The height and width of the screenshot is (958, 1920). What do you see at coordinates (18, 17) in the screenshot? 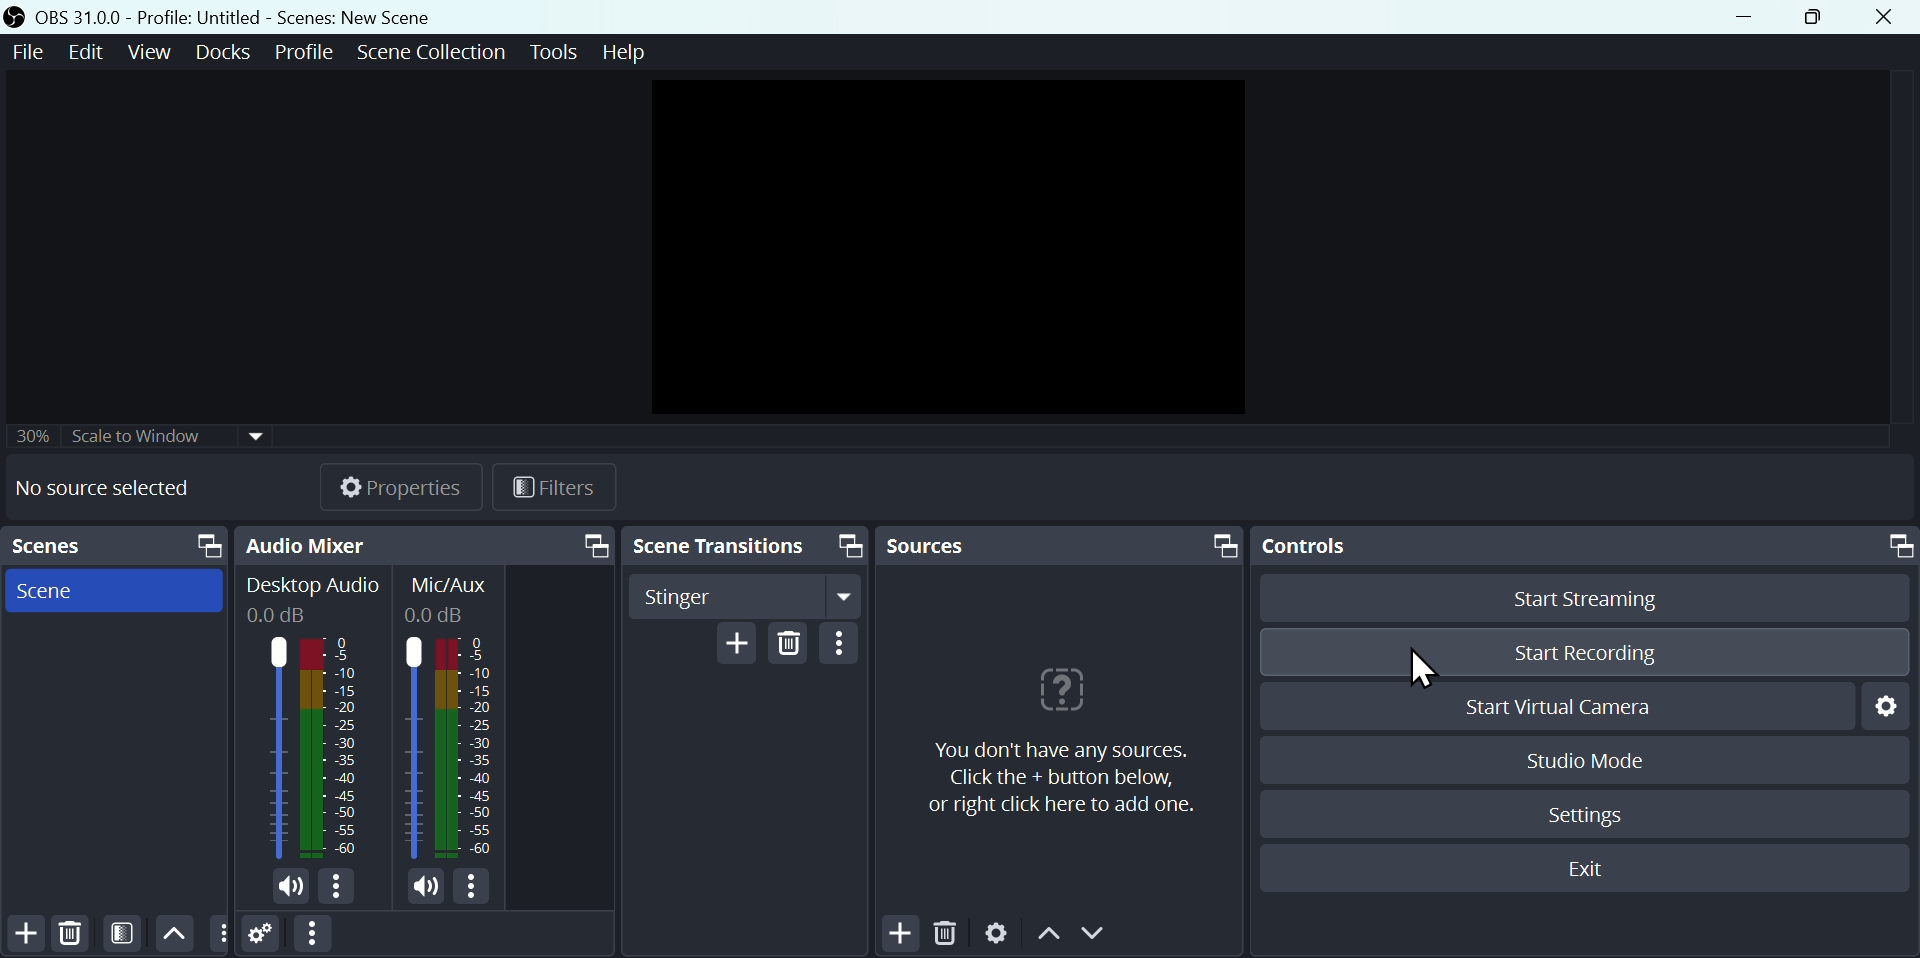
I see `icon` at bounding box center [18, 17].